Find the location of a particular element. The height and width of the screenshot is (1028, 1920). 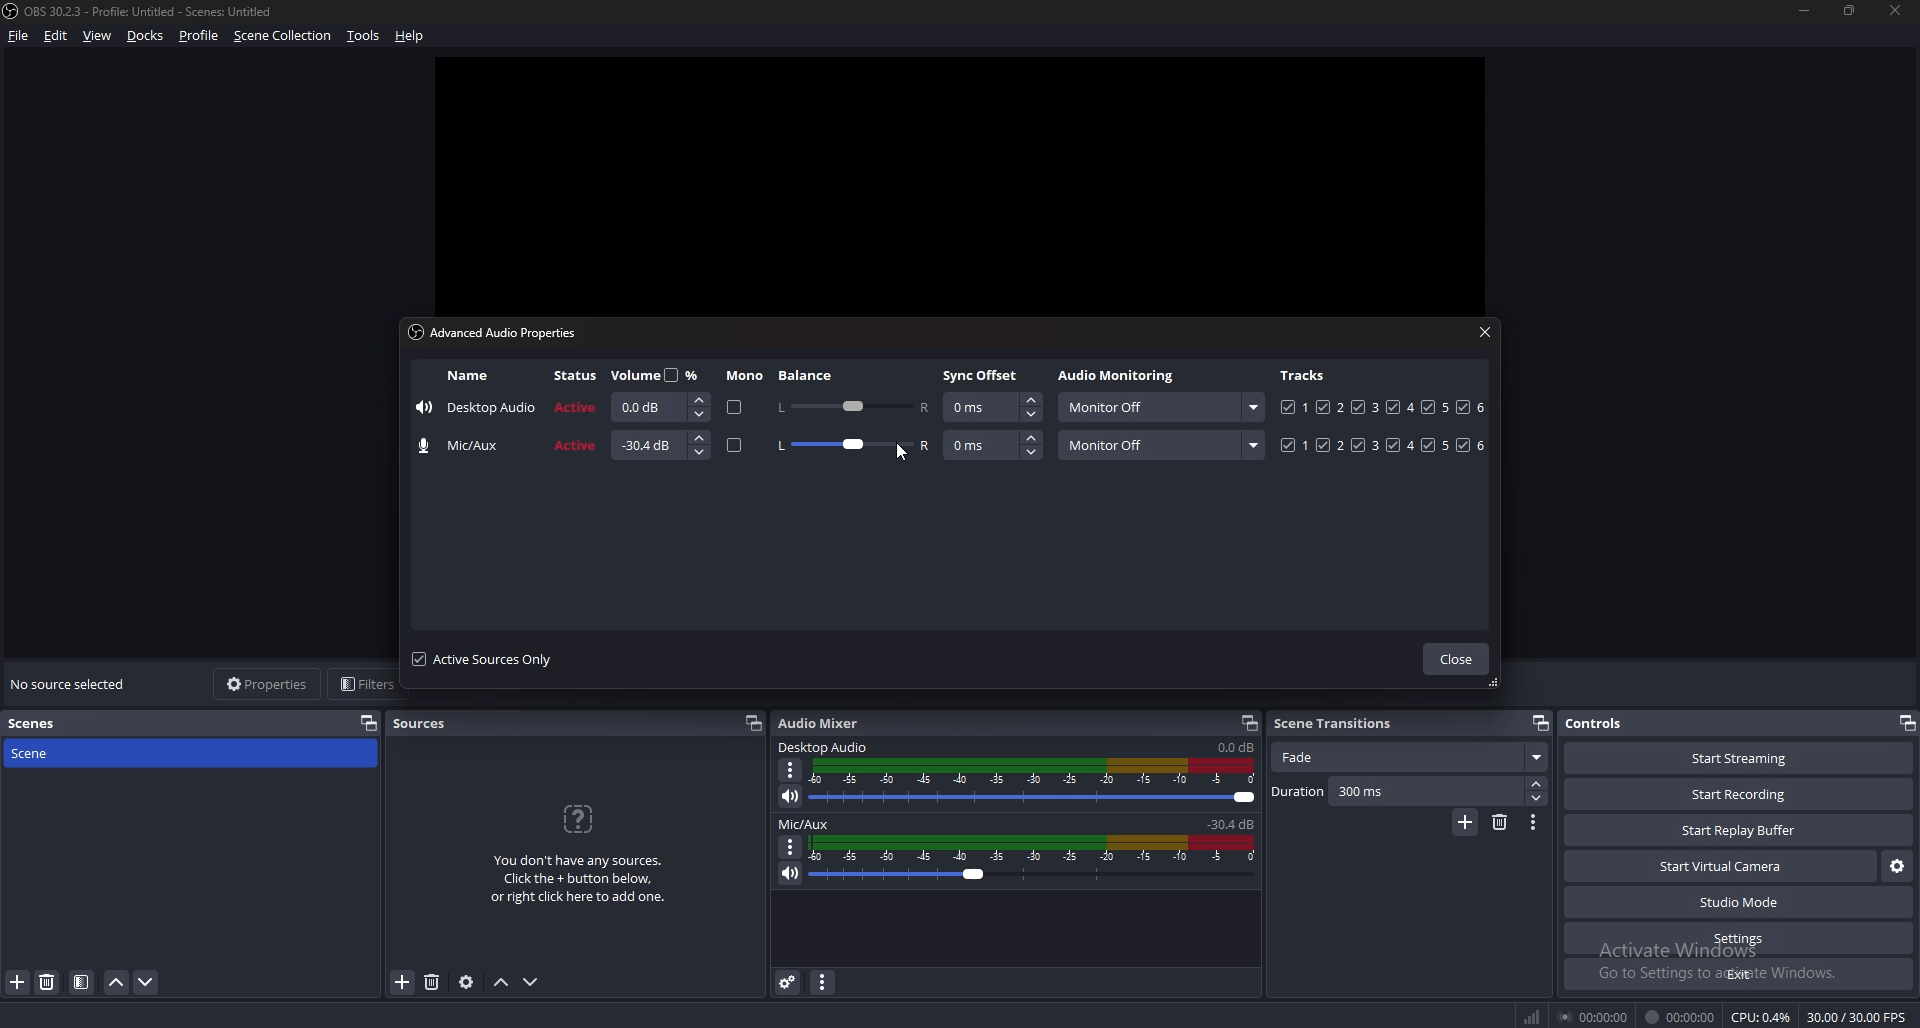

pop out is located at coordinates (1249, 723).